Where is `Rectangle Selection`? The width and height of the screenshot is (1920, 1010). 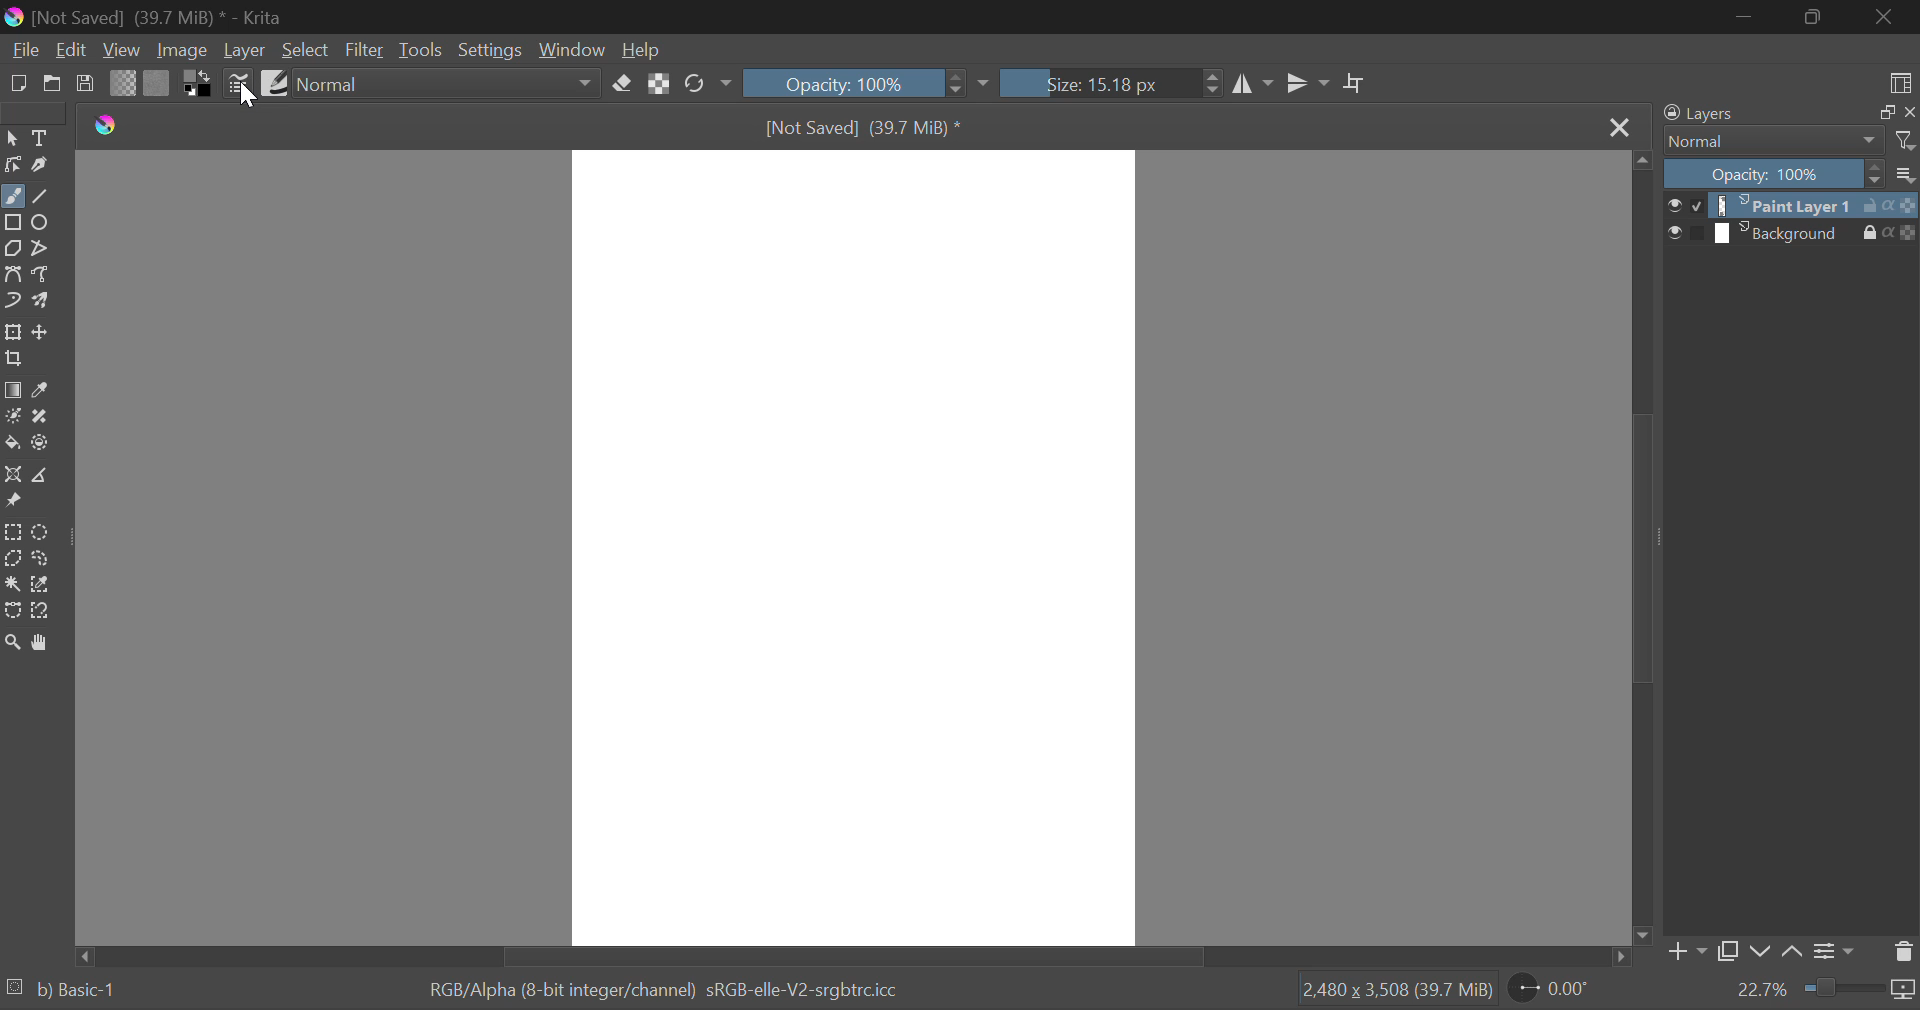
Rectangle Selection is located at coordinates (13, 531).